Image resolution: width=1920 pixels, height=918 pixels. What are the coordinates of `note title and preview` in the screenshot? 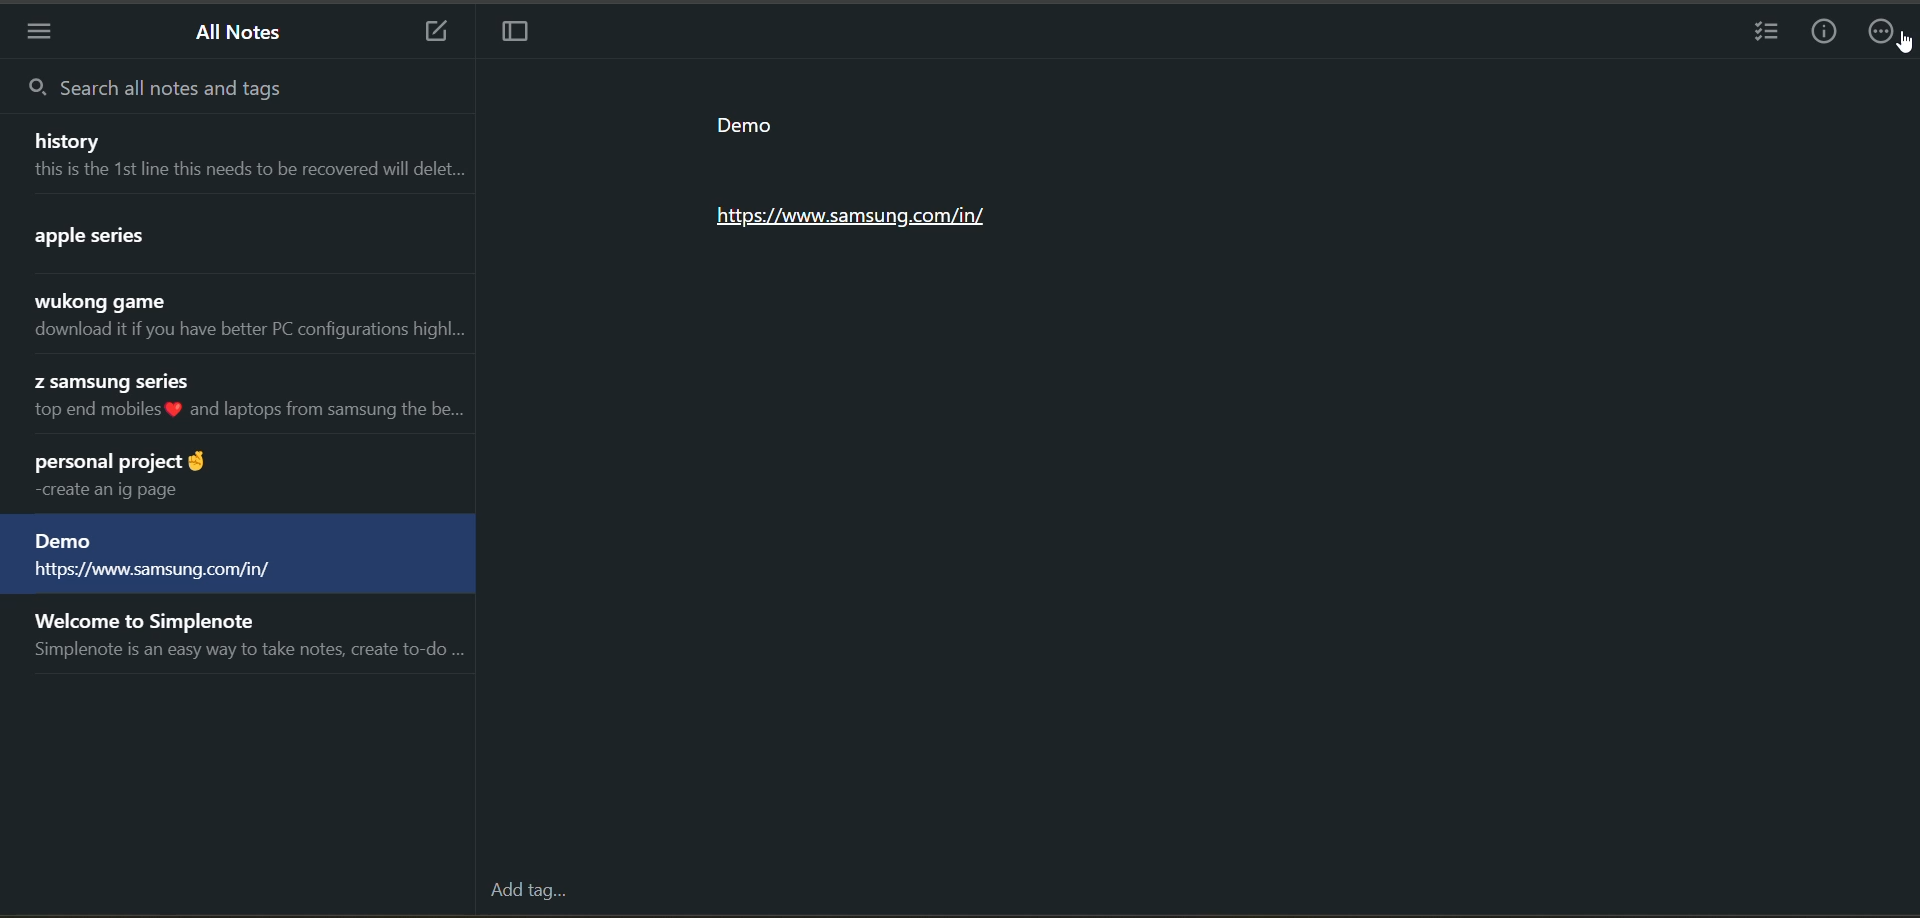 It's located at (238, 153).